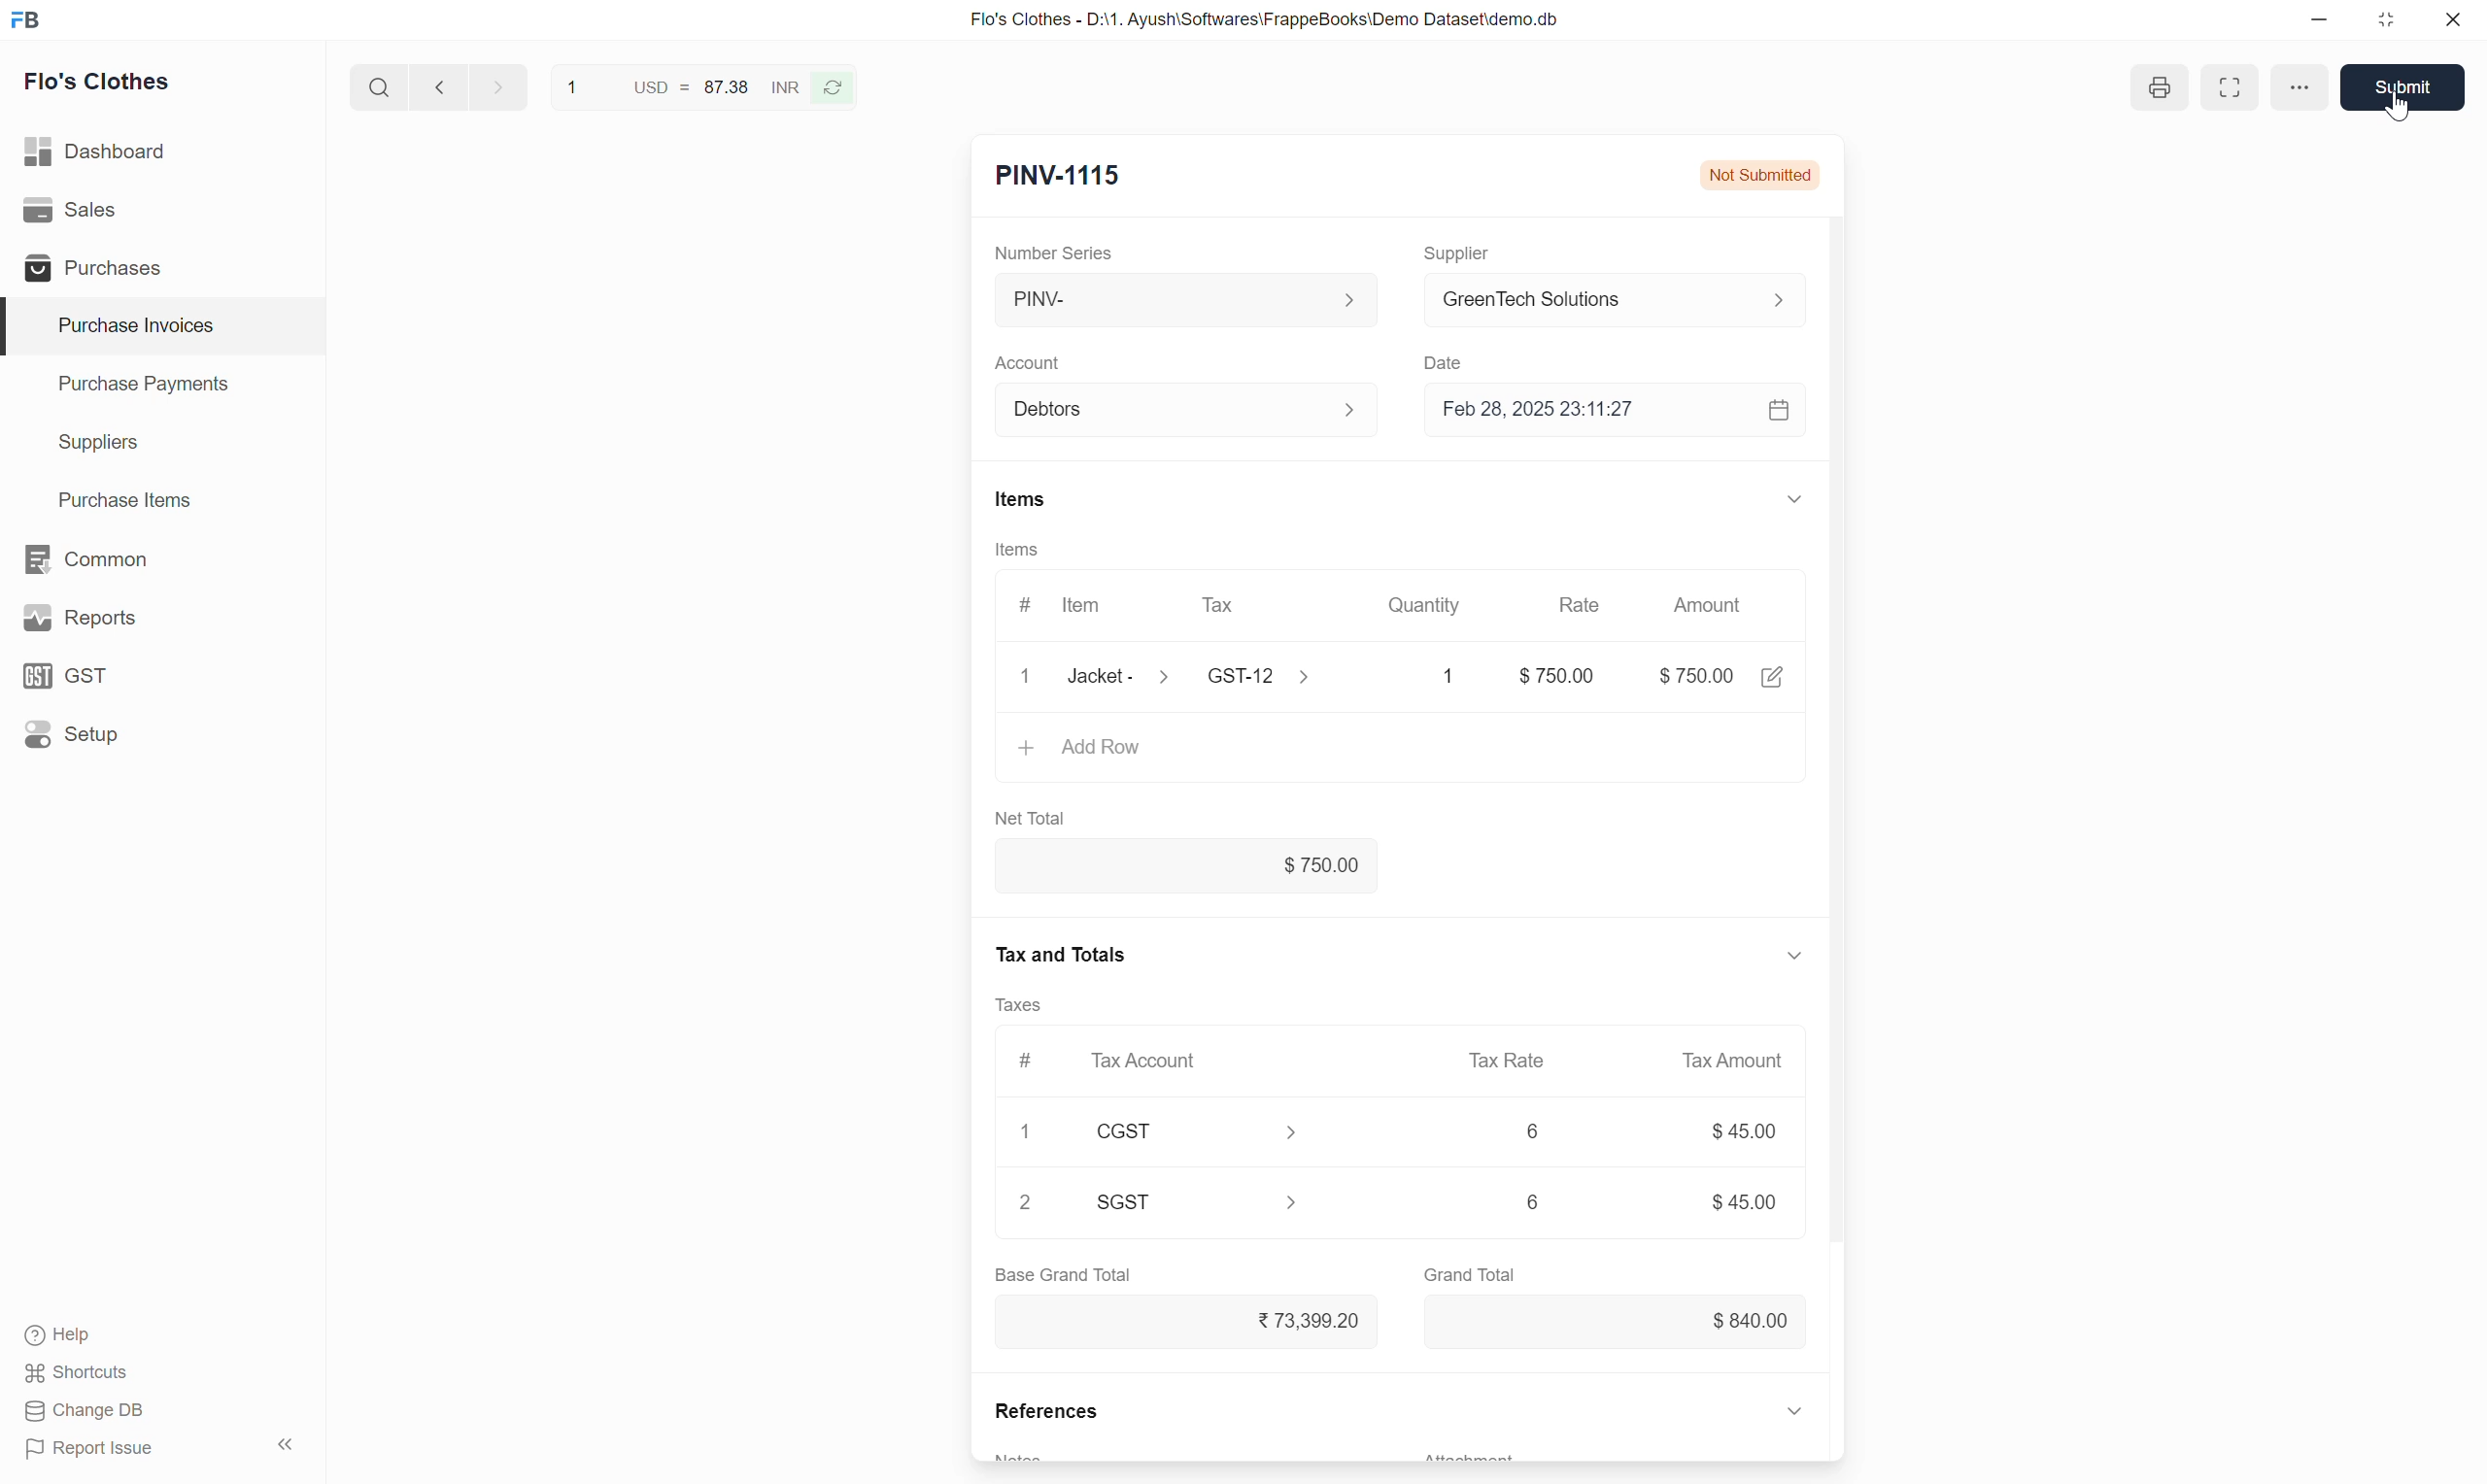 The image size is (2487, 1484). What do you see at coordinates (161, 266) in the screenshot?
I see `Purchases` at bounding box center [161, 266].